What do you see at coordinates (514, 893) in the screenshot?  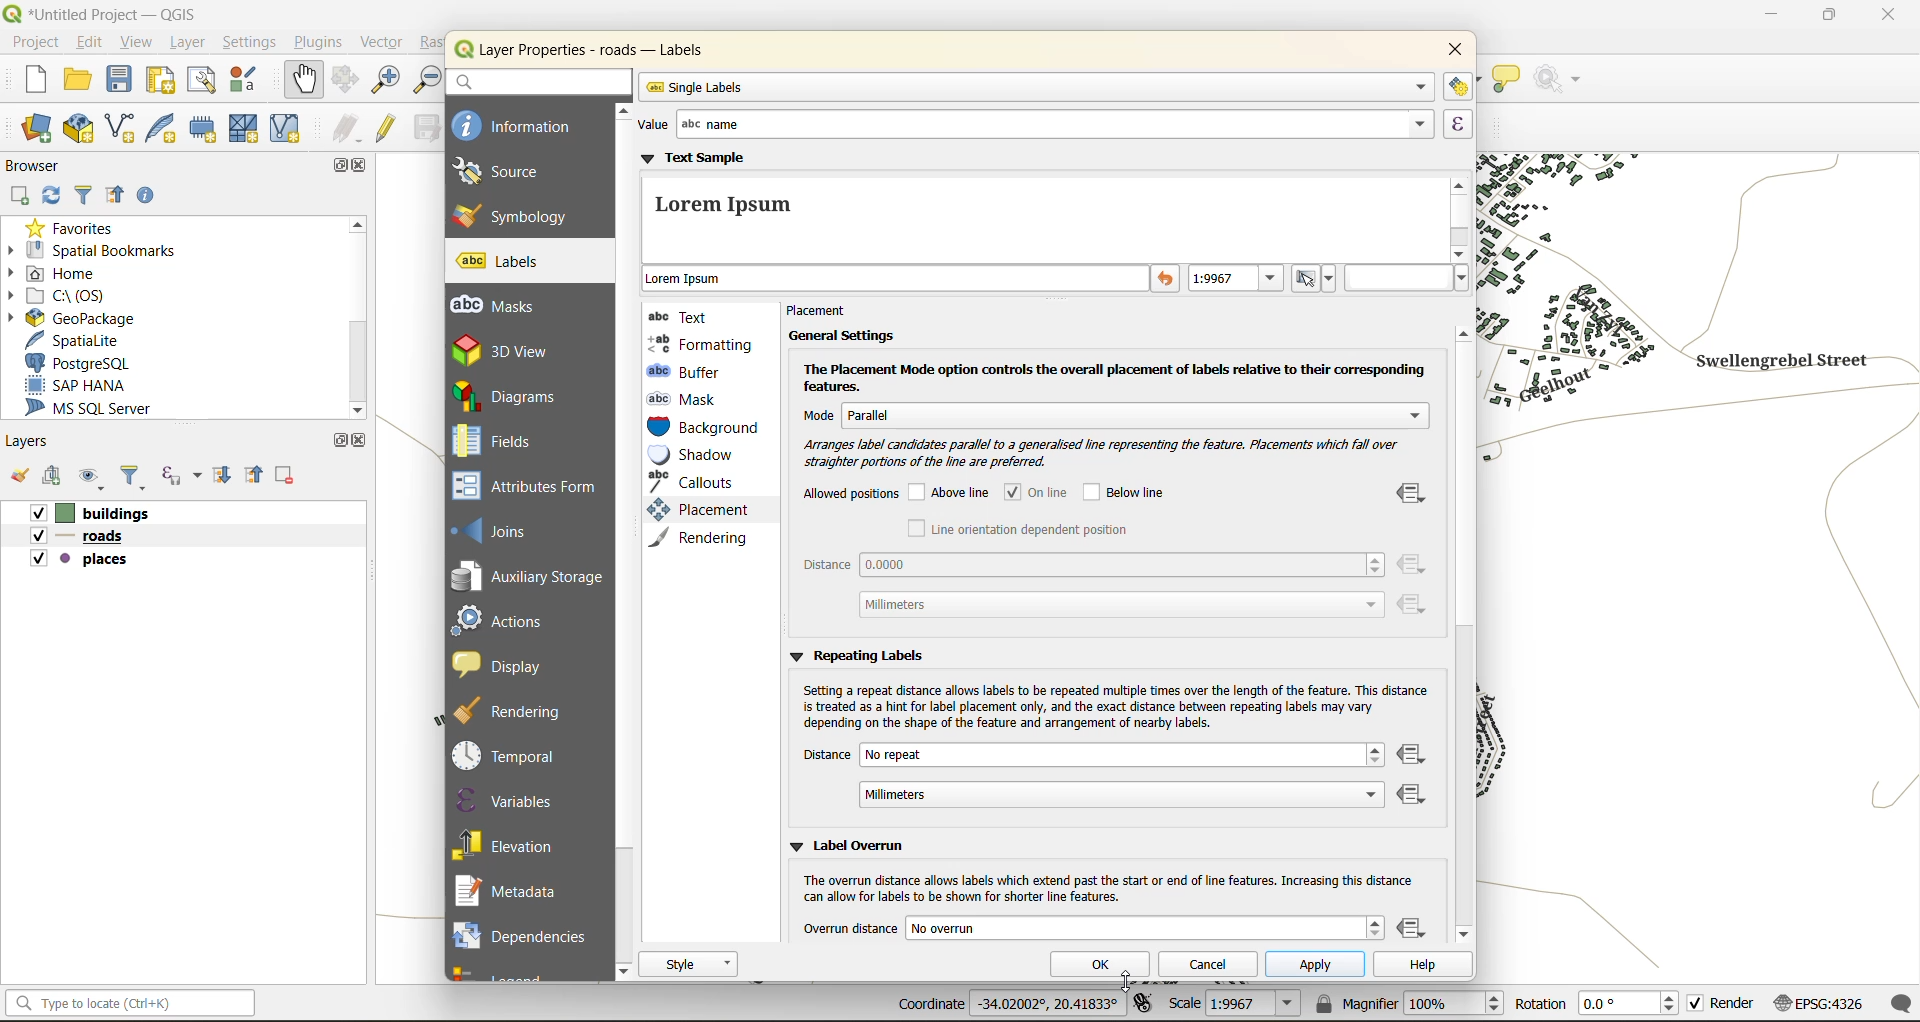 I see `metadata` at bounding box center [514, 893].